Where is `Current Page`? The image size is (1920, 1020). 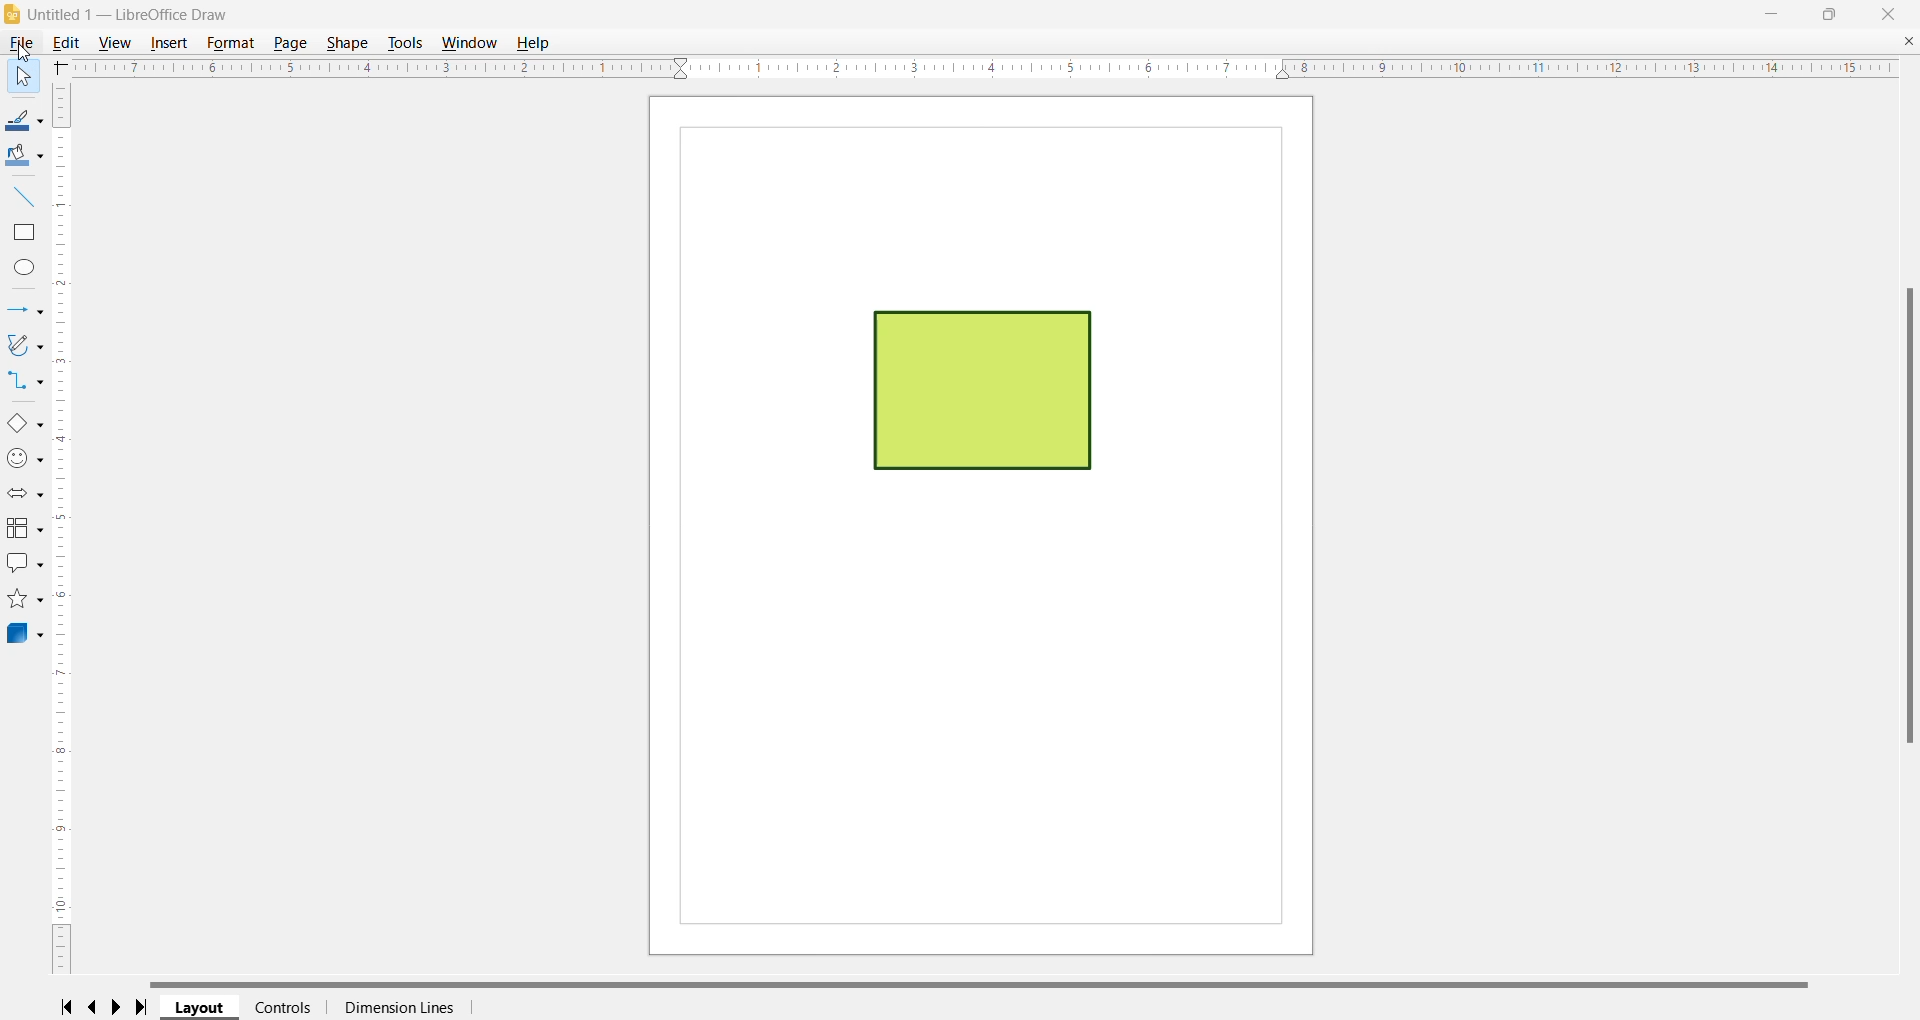 Current Page is located at coordinates (982, 526).